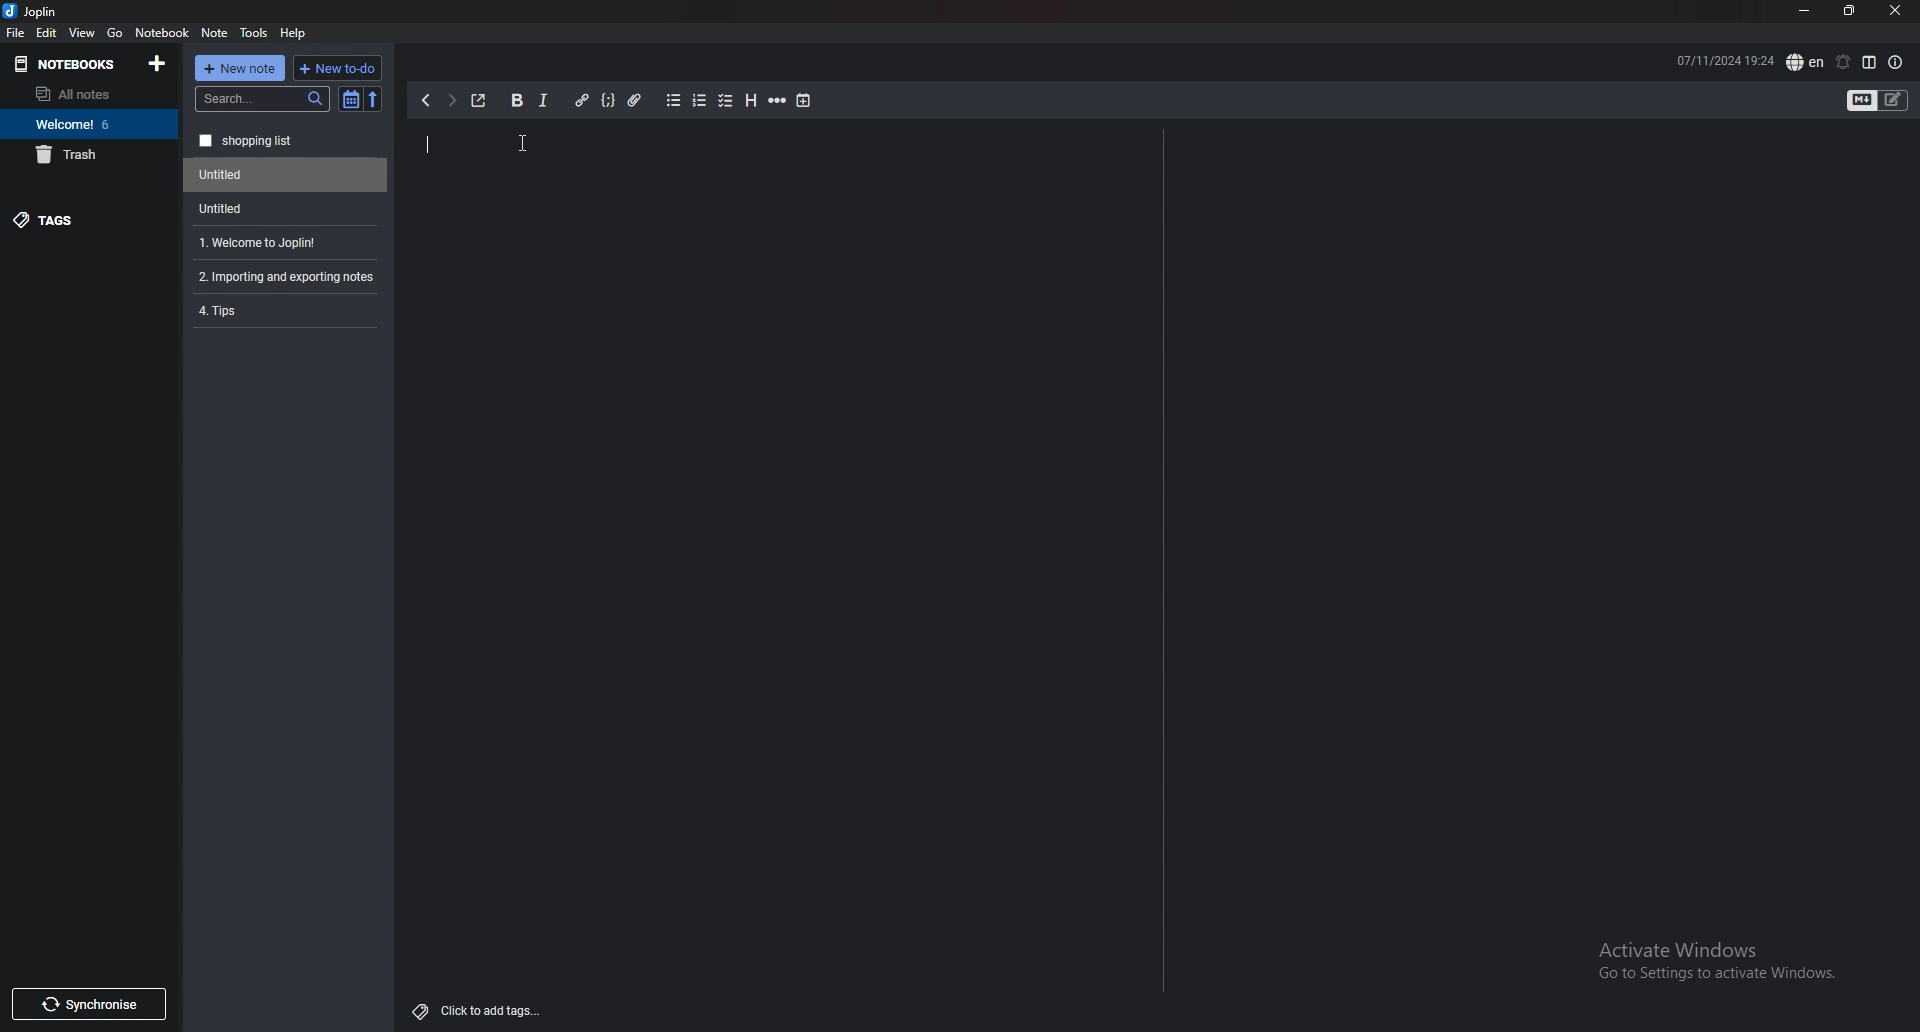  I want to click on help, so click(294, 32).